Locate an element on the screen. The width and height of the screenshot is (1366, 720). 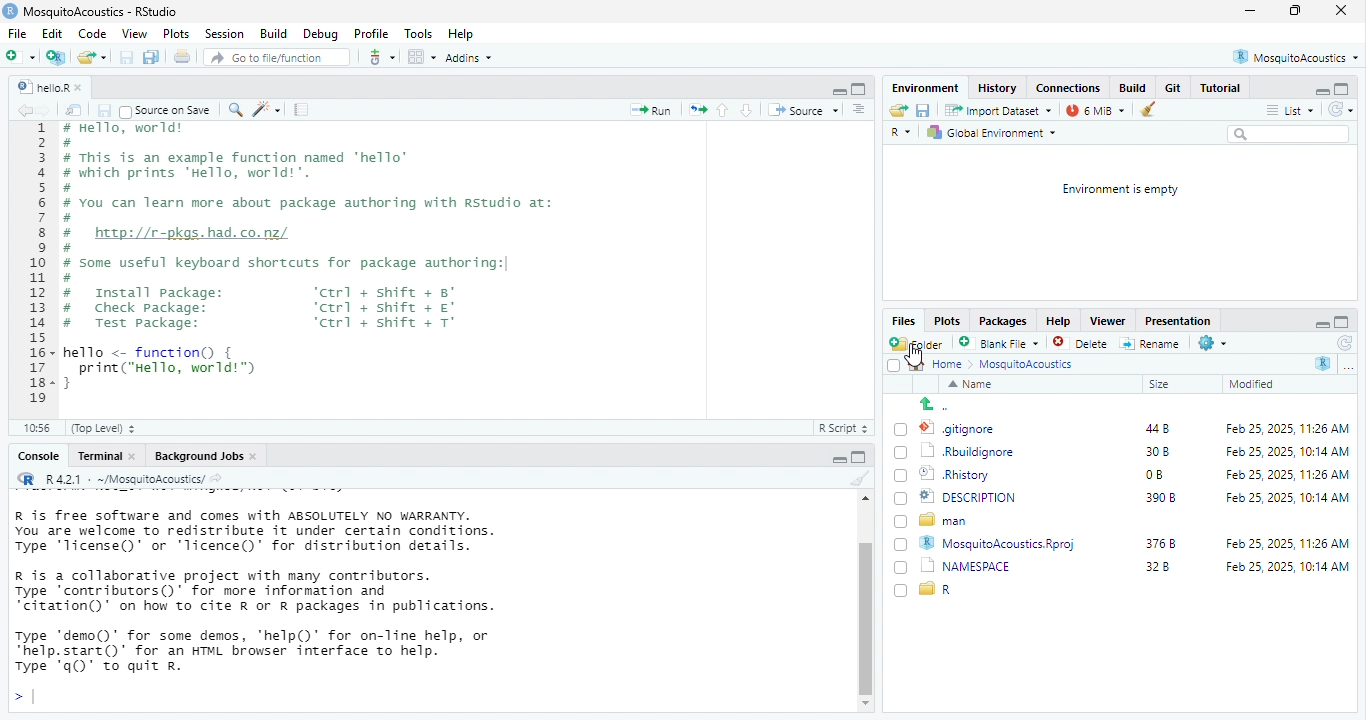
 Run is located at coordinates (653, 112).